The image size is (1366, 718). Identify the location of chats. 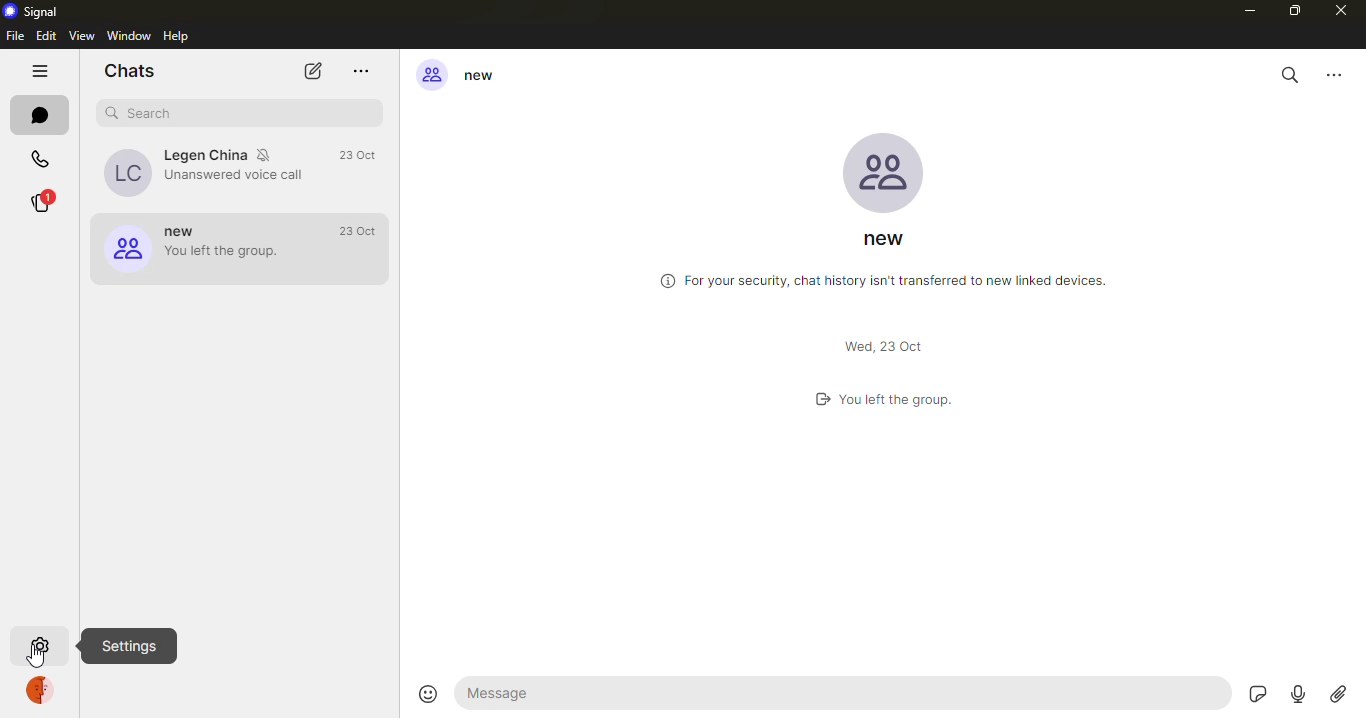
(40, 116).